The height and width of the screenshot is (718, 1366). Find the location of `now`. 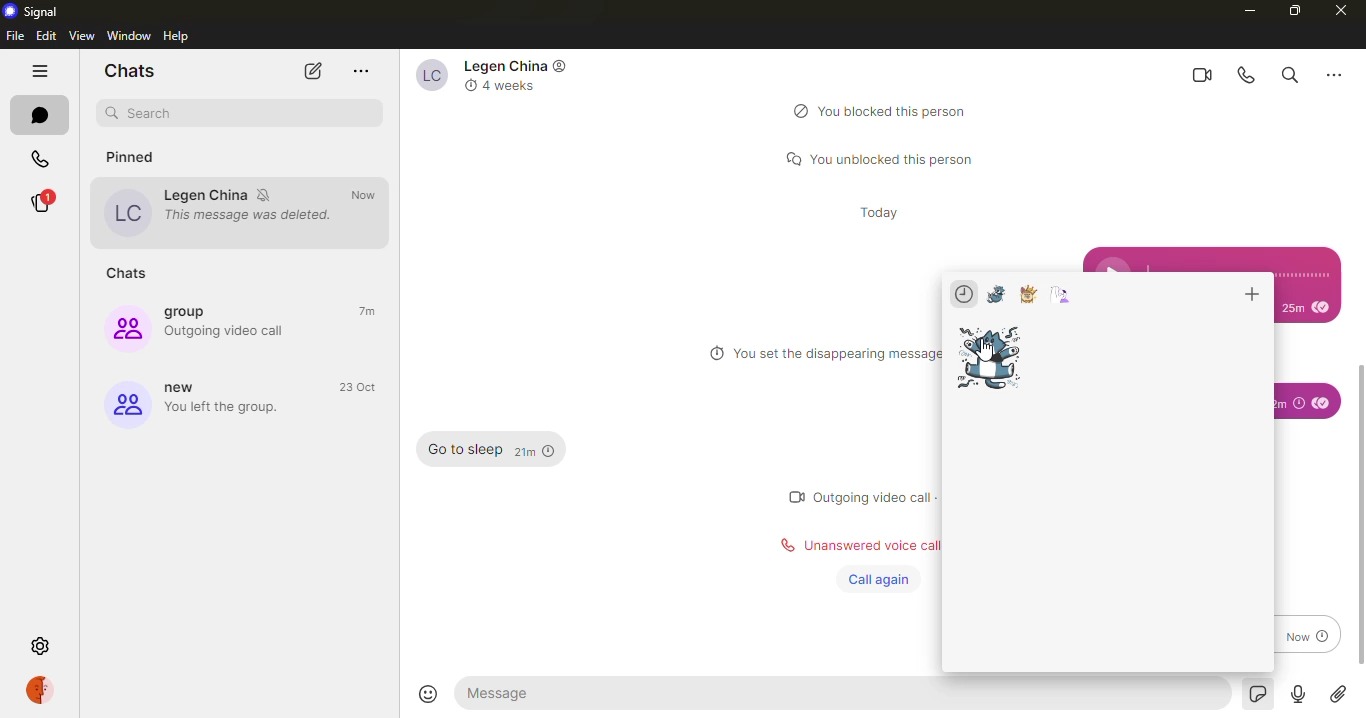

now is located at coordinates (369, 195).